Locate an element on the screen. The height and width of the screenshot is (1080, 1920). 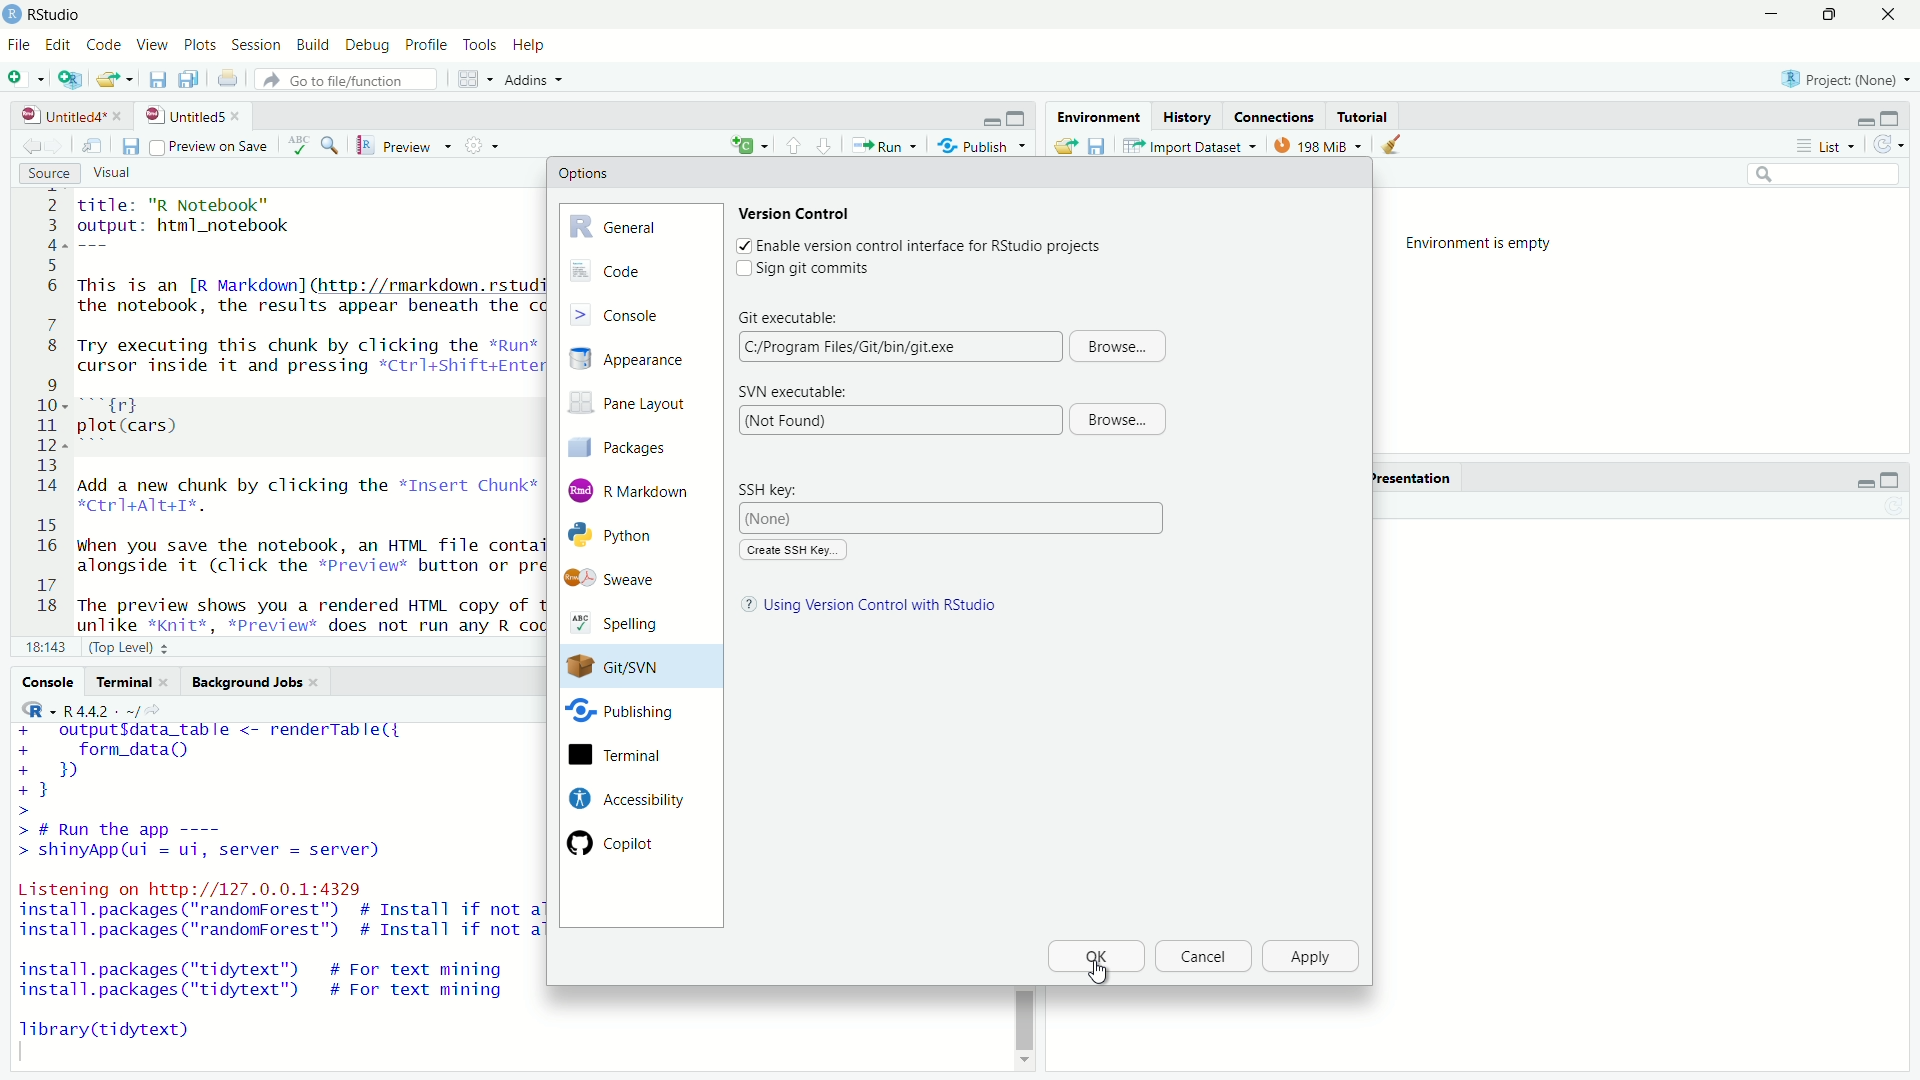
Title: 'R Notebook

output: html_notebook

This is an [R Markdown] (http: //rmarkdown.rstudio.com) Notebook. When you execute code within
the notebook, the results appear beneath the code.

Try executing this chunk by clicking the *Run* button within the chunk or by placing your
cursor inside it and pressing *Ctrl+Shift+Enter.
rd zh
plot(cars)

Add a new chunk by clicking the *Insert Chunk* button on the toolbar or by pressing
HCErT+ATE+I%.

when you save the notebook, an HTML file containing the code and output will be saved
alongside it (click the *Previews button or press *Ctrl+shift+k* to preview the HTML file).
The preview shows you a rendered HTML copy of the contents of the editor. Consequently,
unlike *knit*. *pPreview* does not run anv R code chunks. Instead. the output of the chunk is located at coordinates (305, 412).